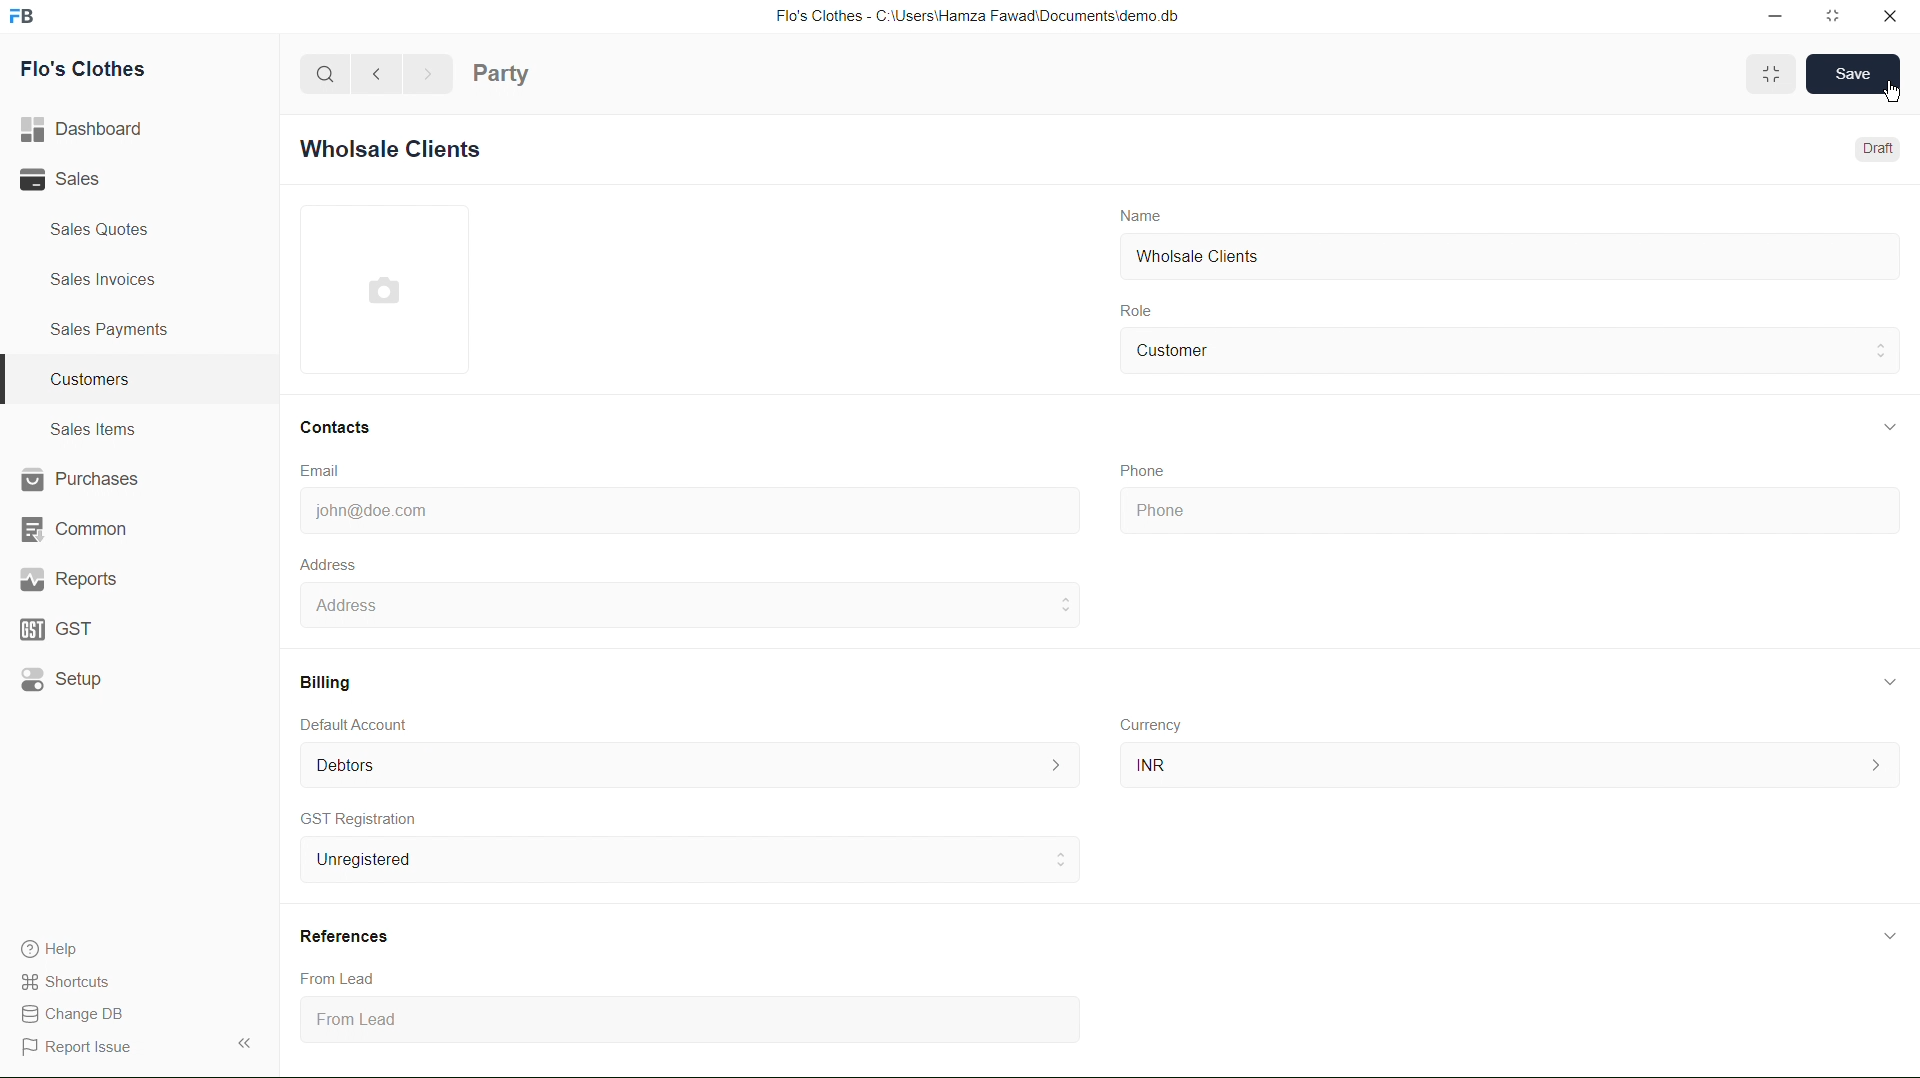  I want to click on Unregistered, so click(682, 861).